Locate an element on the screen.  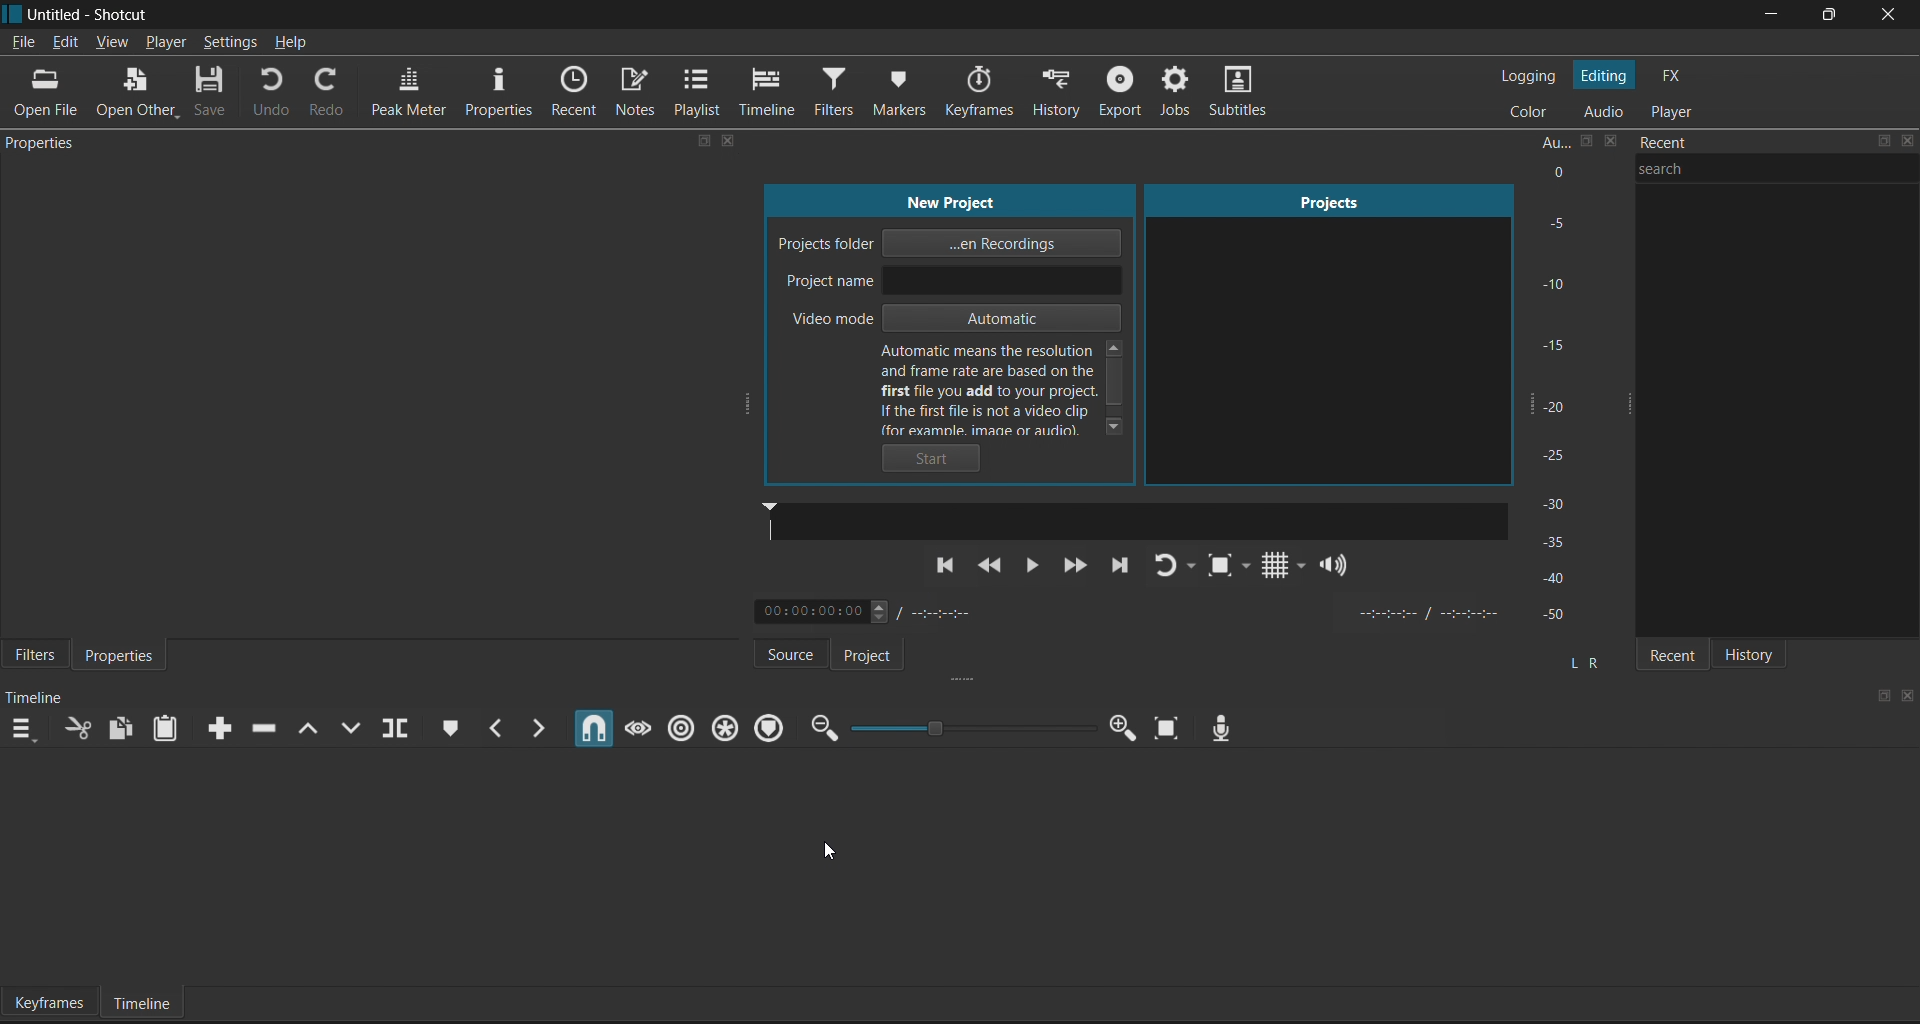
Ripple is located at coordinates (679, 727).